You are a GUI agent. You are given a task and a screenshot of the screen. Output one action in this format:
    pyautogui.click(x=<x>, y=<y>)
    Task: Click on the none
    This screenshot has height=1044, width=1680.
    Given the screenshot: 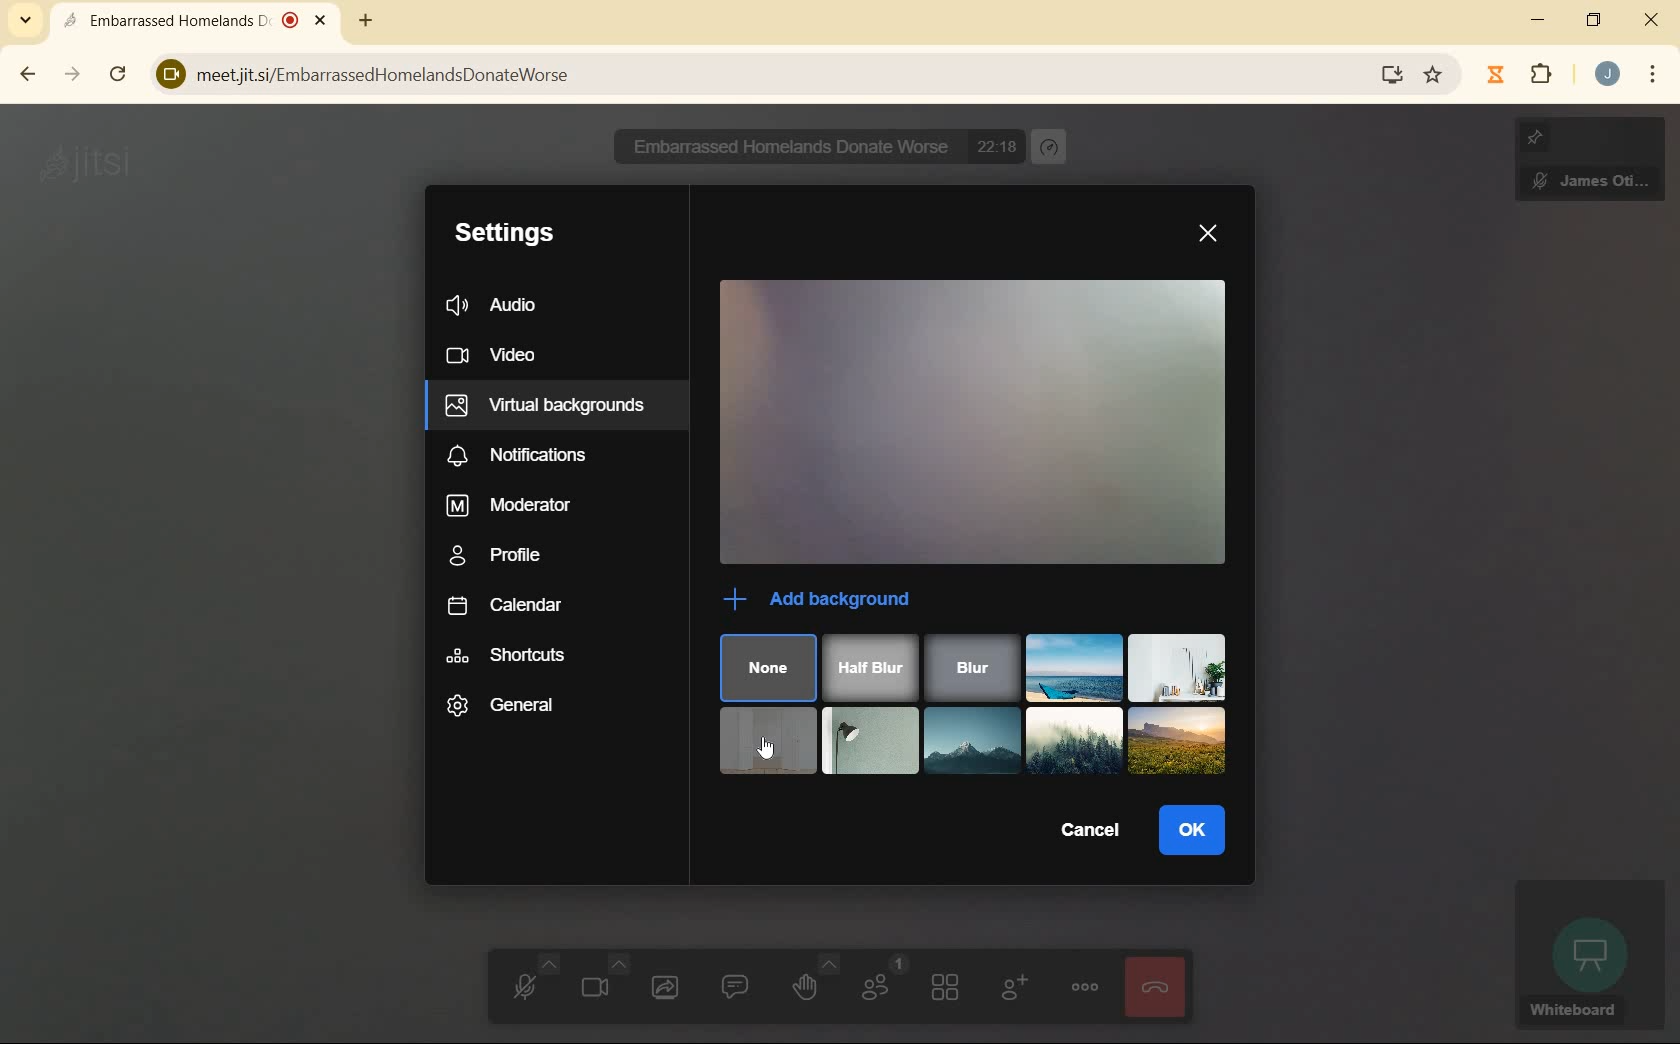 What is the action you would take?
    pyautogui.click(x=769, y=667)
    